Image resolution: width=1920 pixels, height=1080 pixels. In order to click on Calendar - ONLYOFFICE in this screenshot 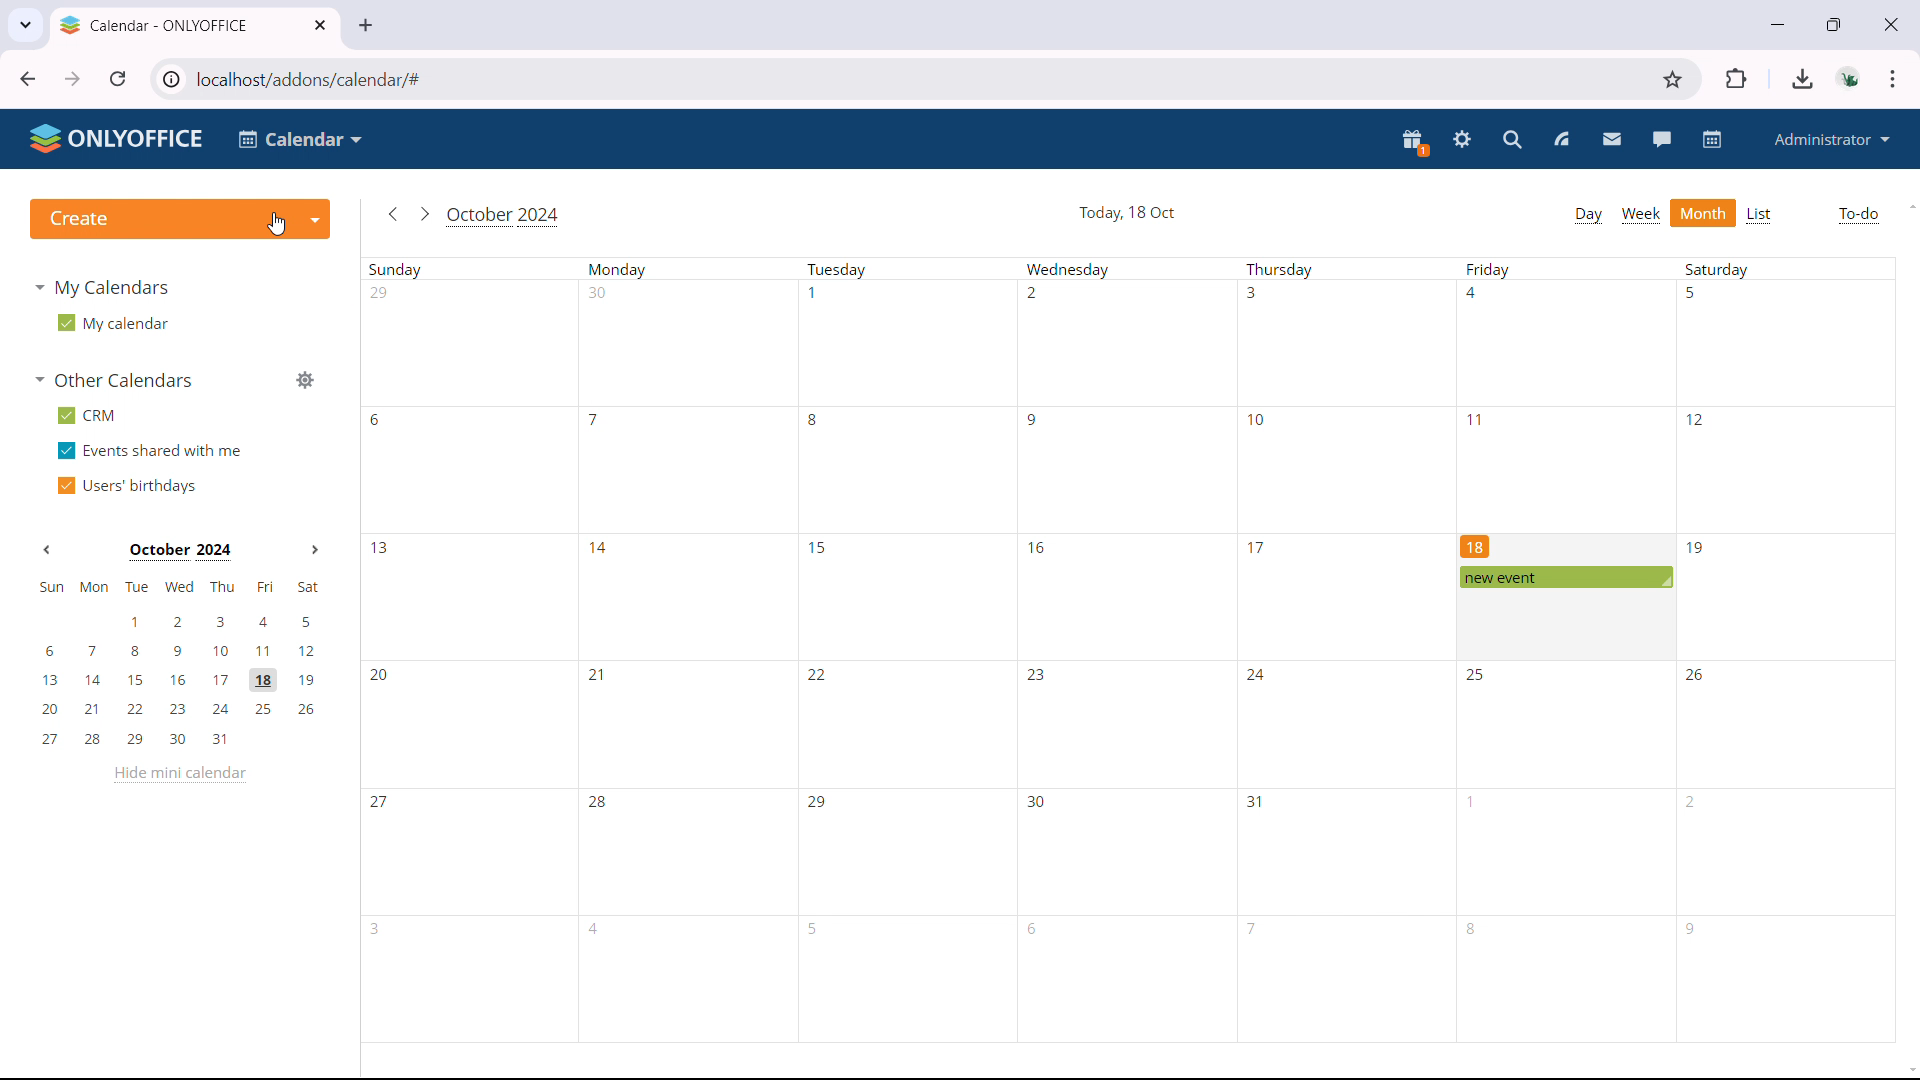, I will do `click(155, 25)`.